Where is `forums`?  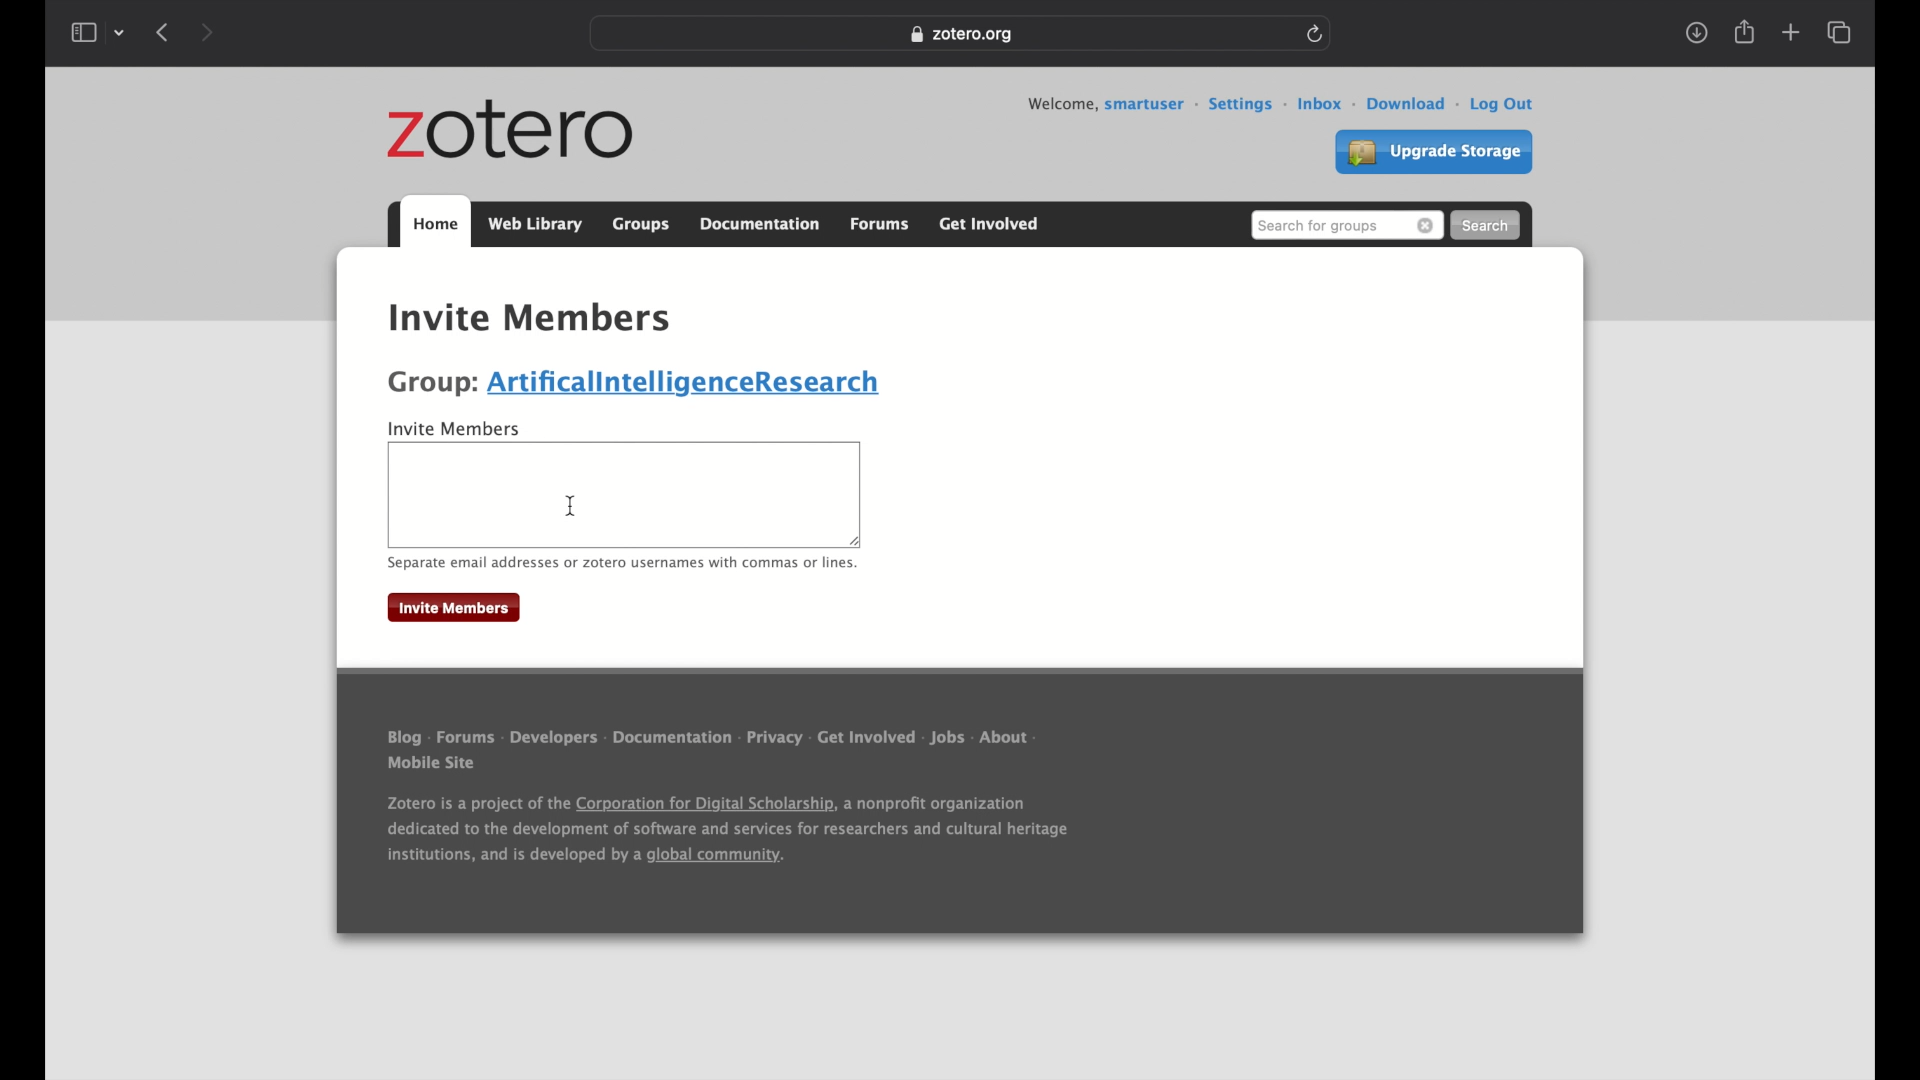
forums is located at coordinates (881, 226).